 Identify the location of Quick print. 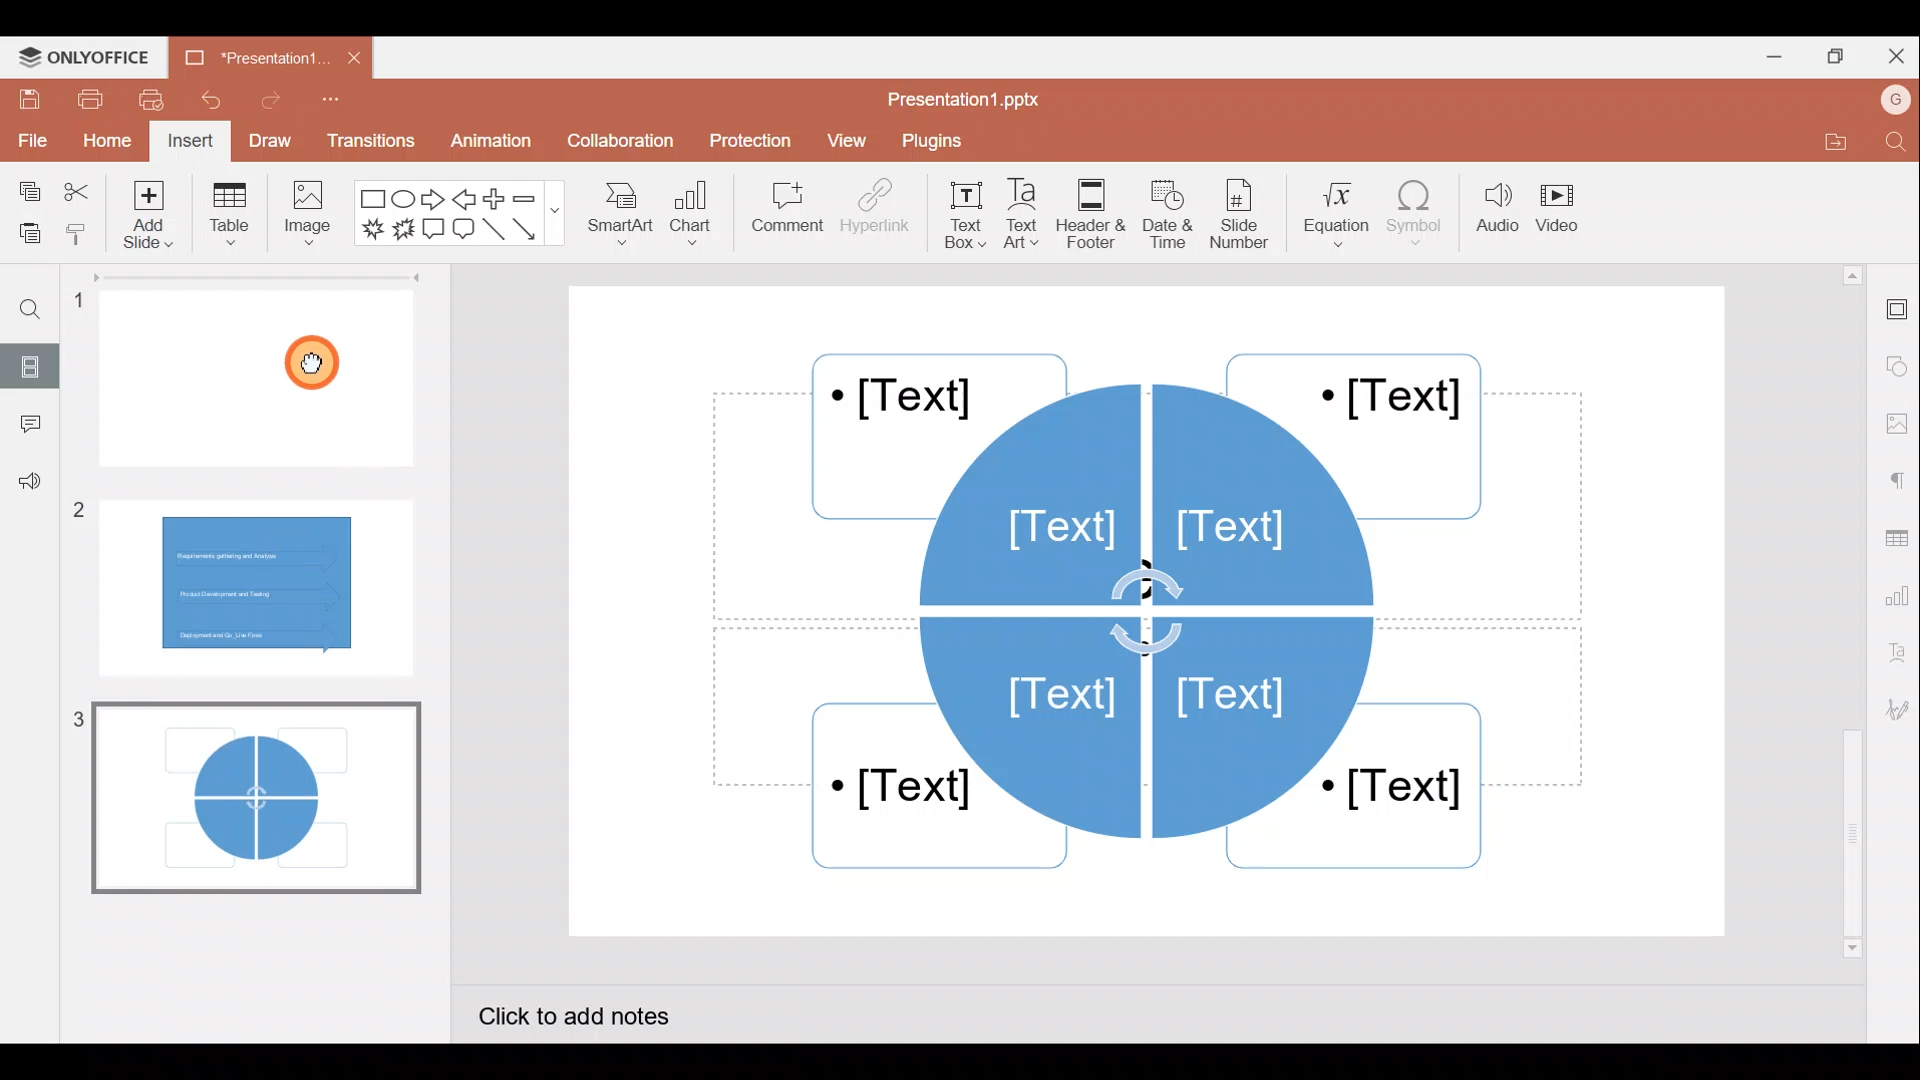
(152, 100).